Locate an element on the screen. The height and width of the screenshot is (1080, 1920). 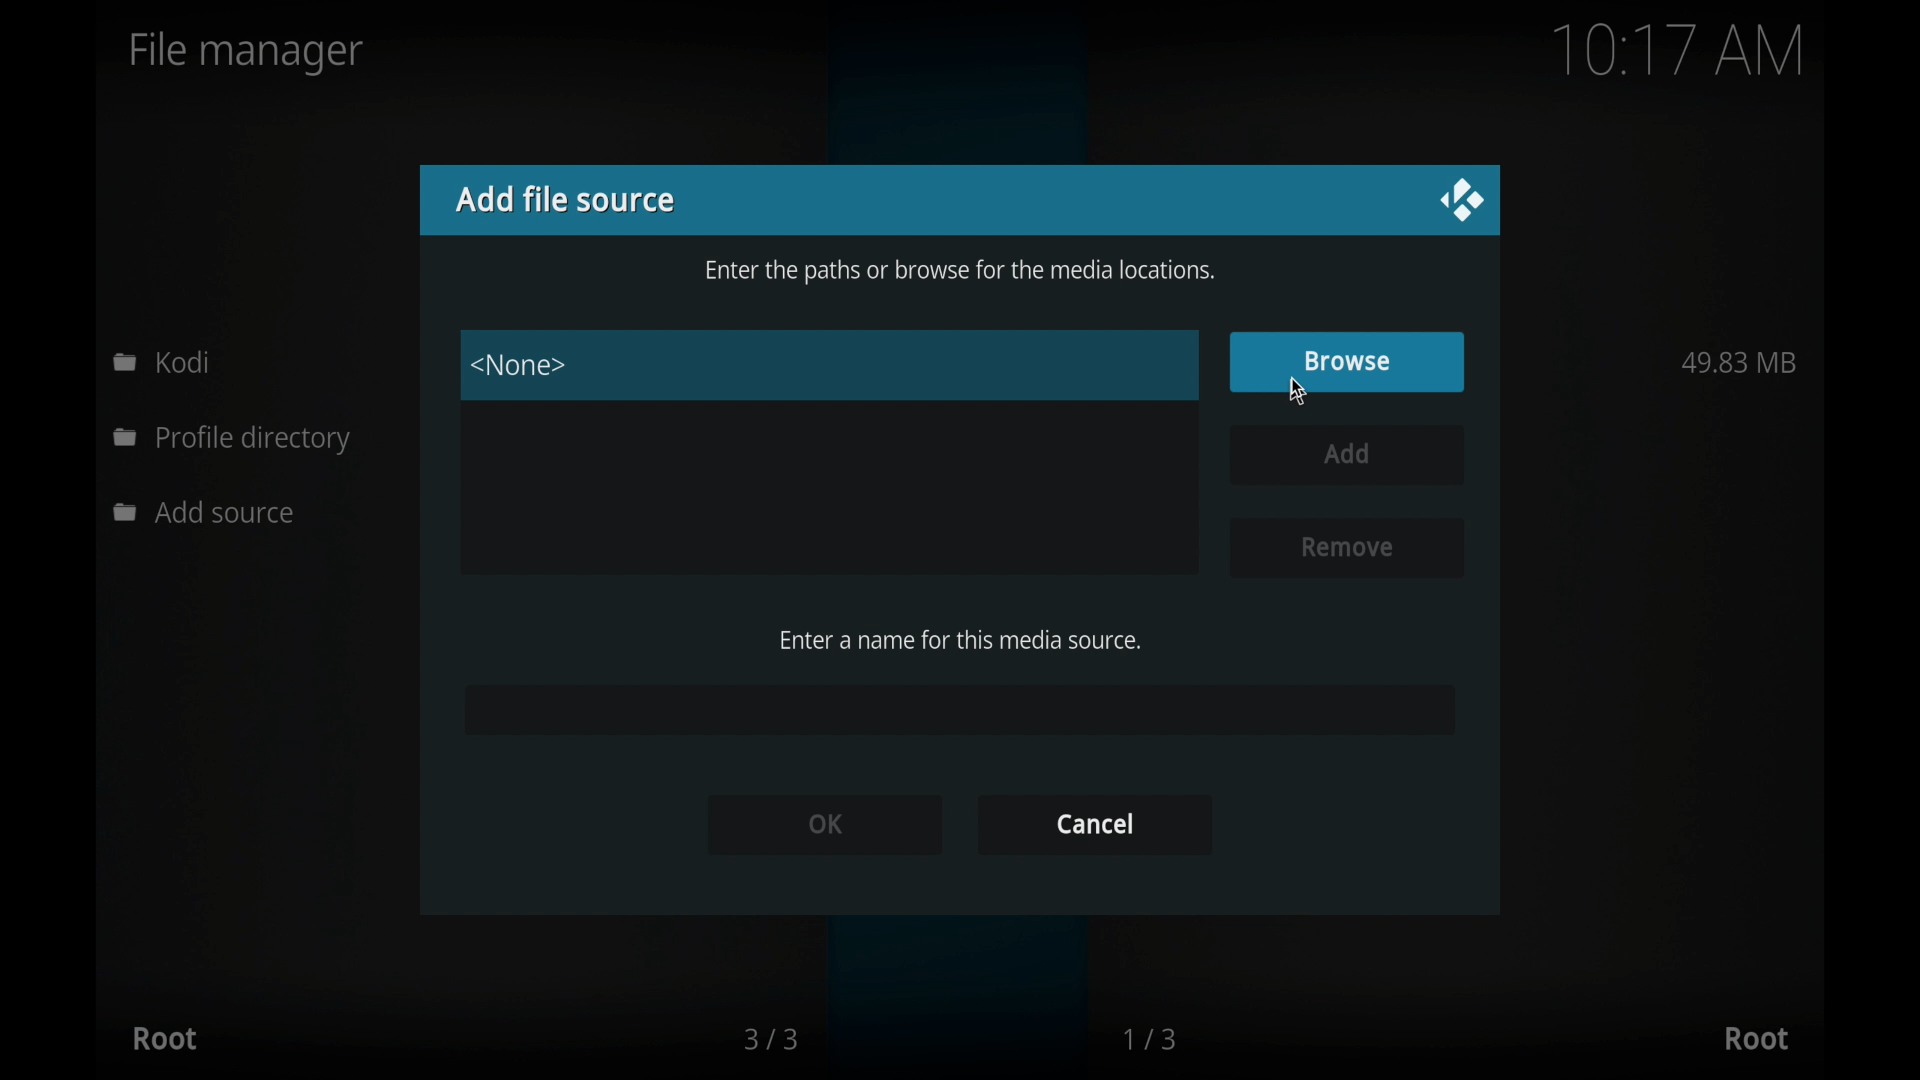
add is located at coordinates (1346, 455).